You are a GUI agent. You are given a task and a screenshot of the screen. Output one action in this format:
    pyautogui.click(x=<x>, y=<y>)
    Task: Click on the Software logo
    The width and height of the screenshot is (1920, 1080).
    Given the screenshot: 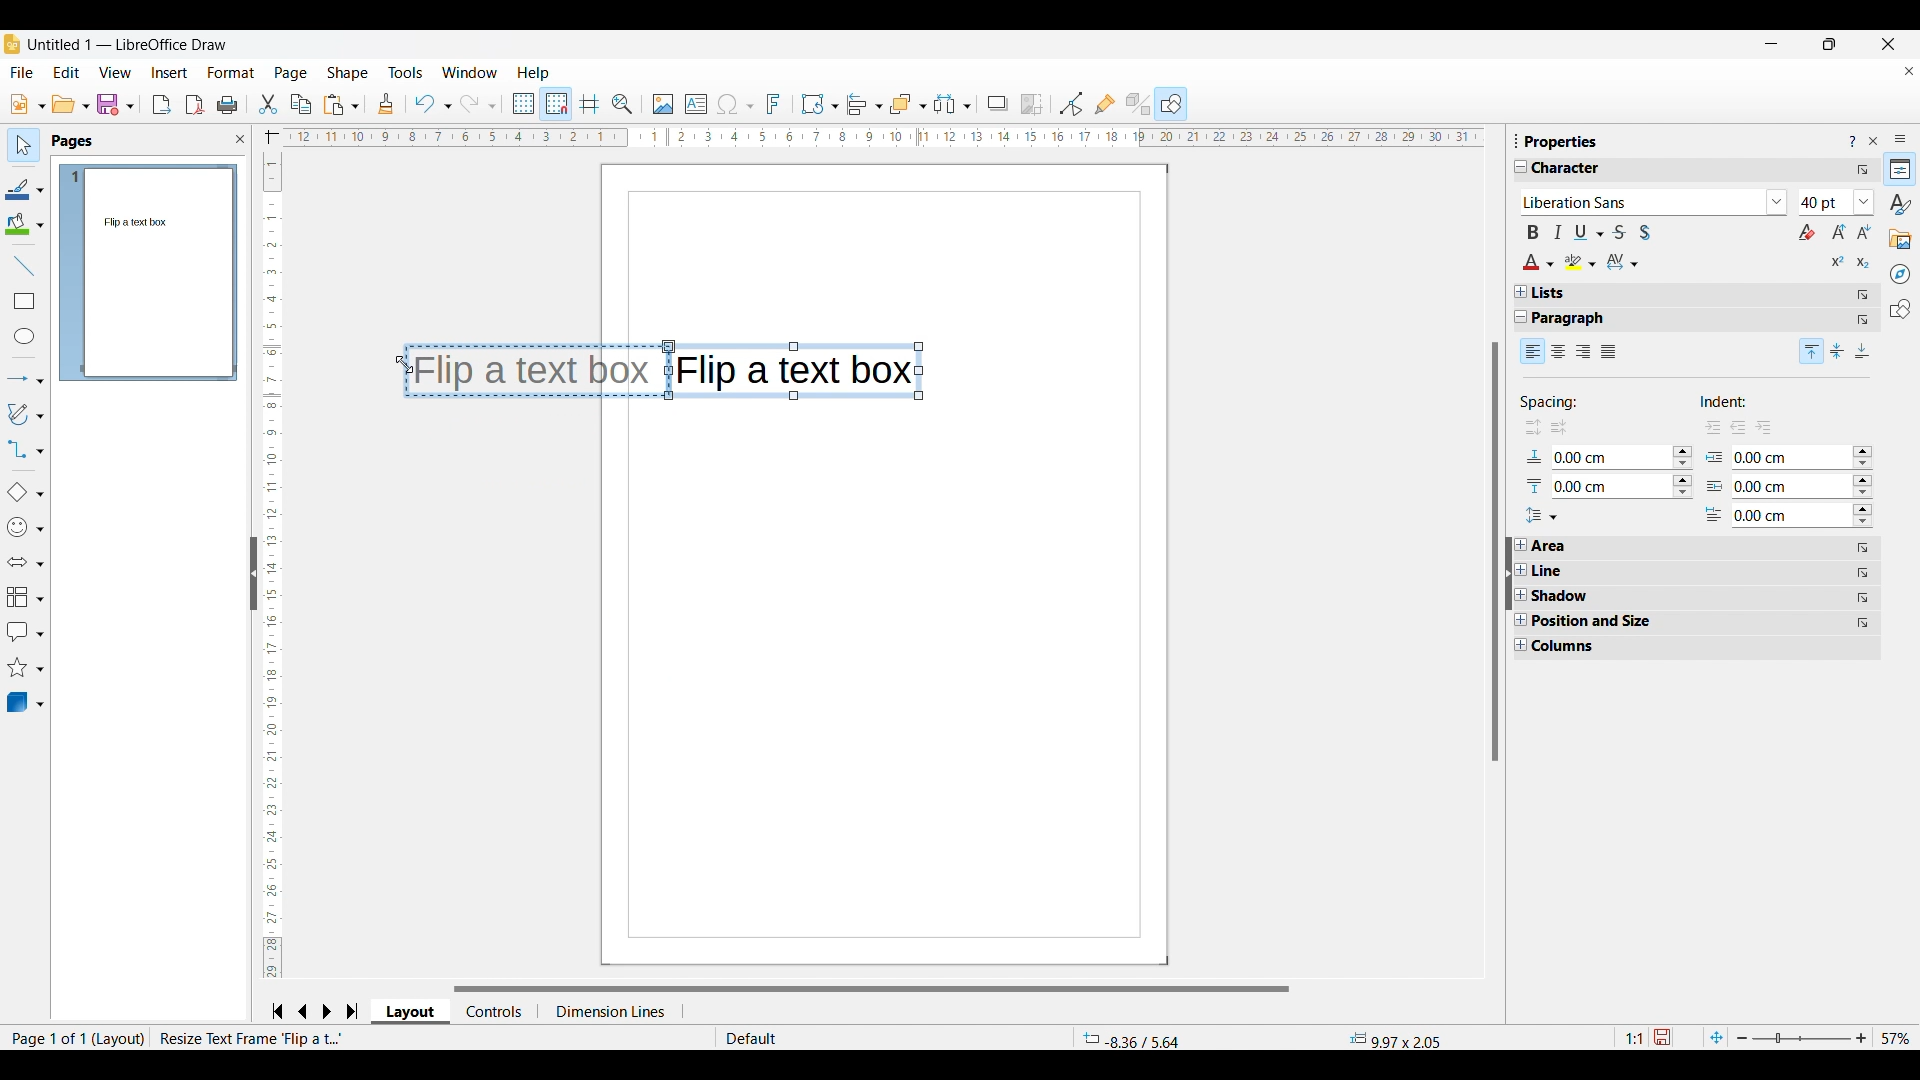 What is the action you would take?
    pyautogui.click(x=12, y=44)
    